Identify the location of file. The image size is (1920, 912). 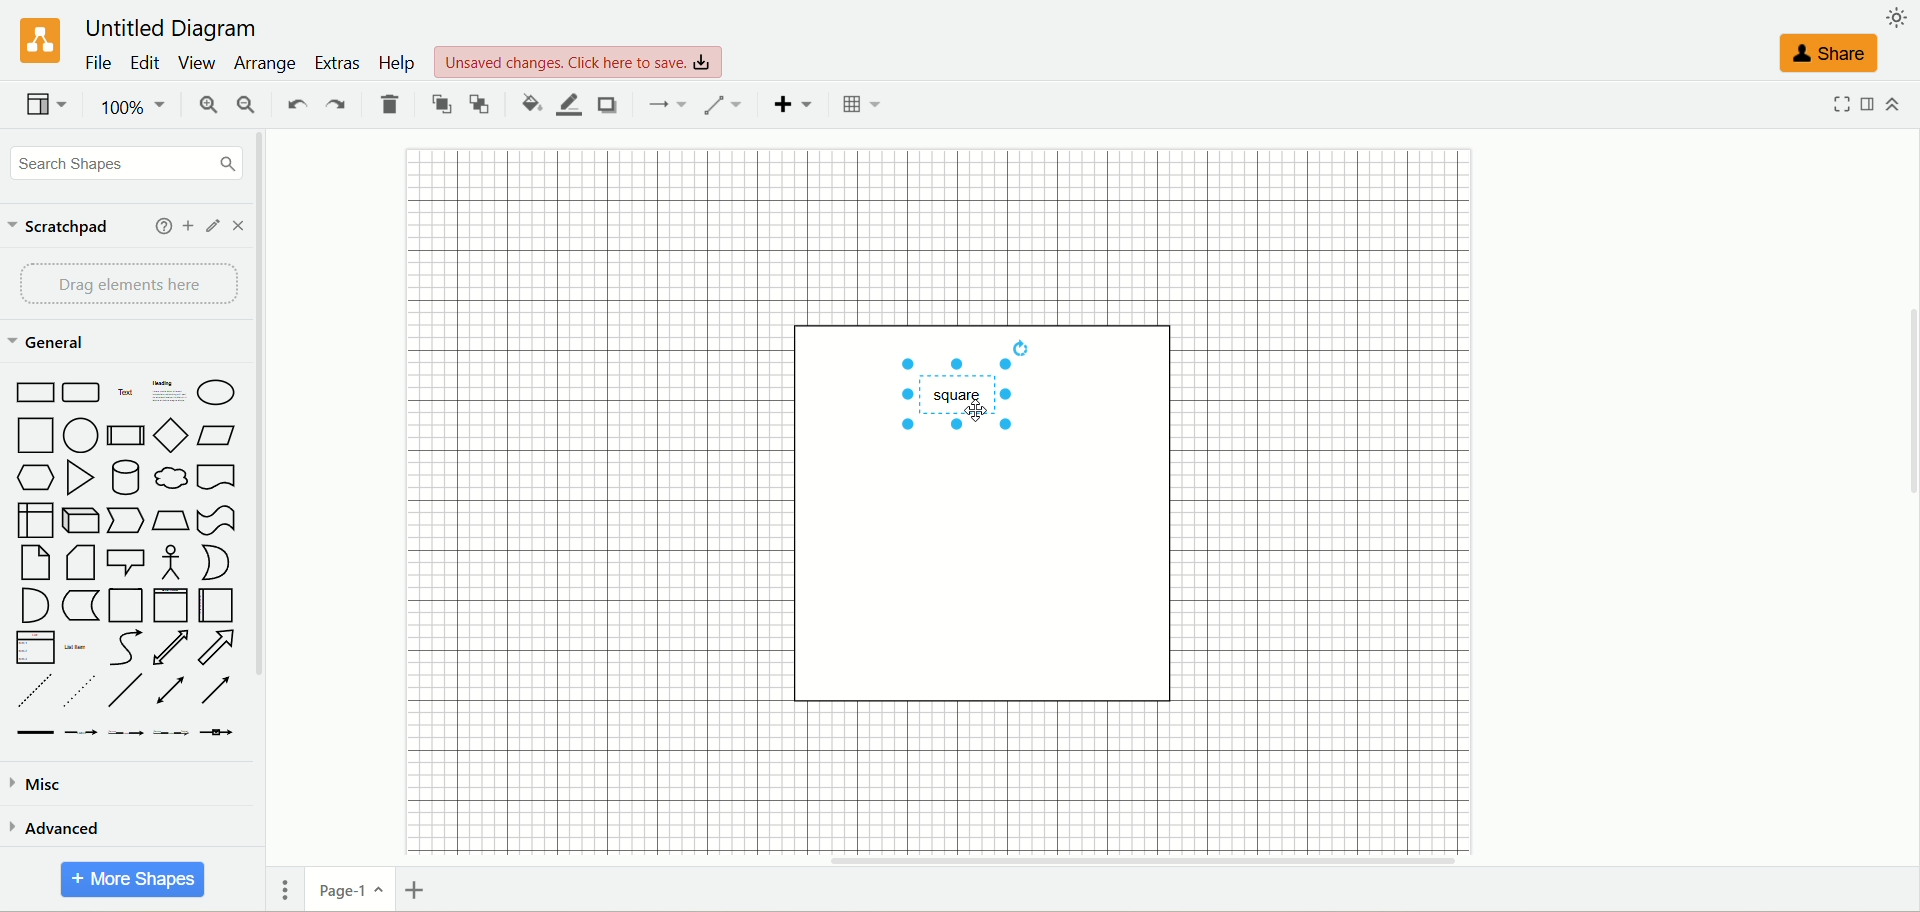
(100, 64).